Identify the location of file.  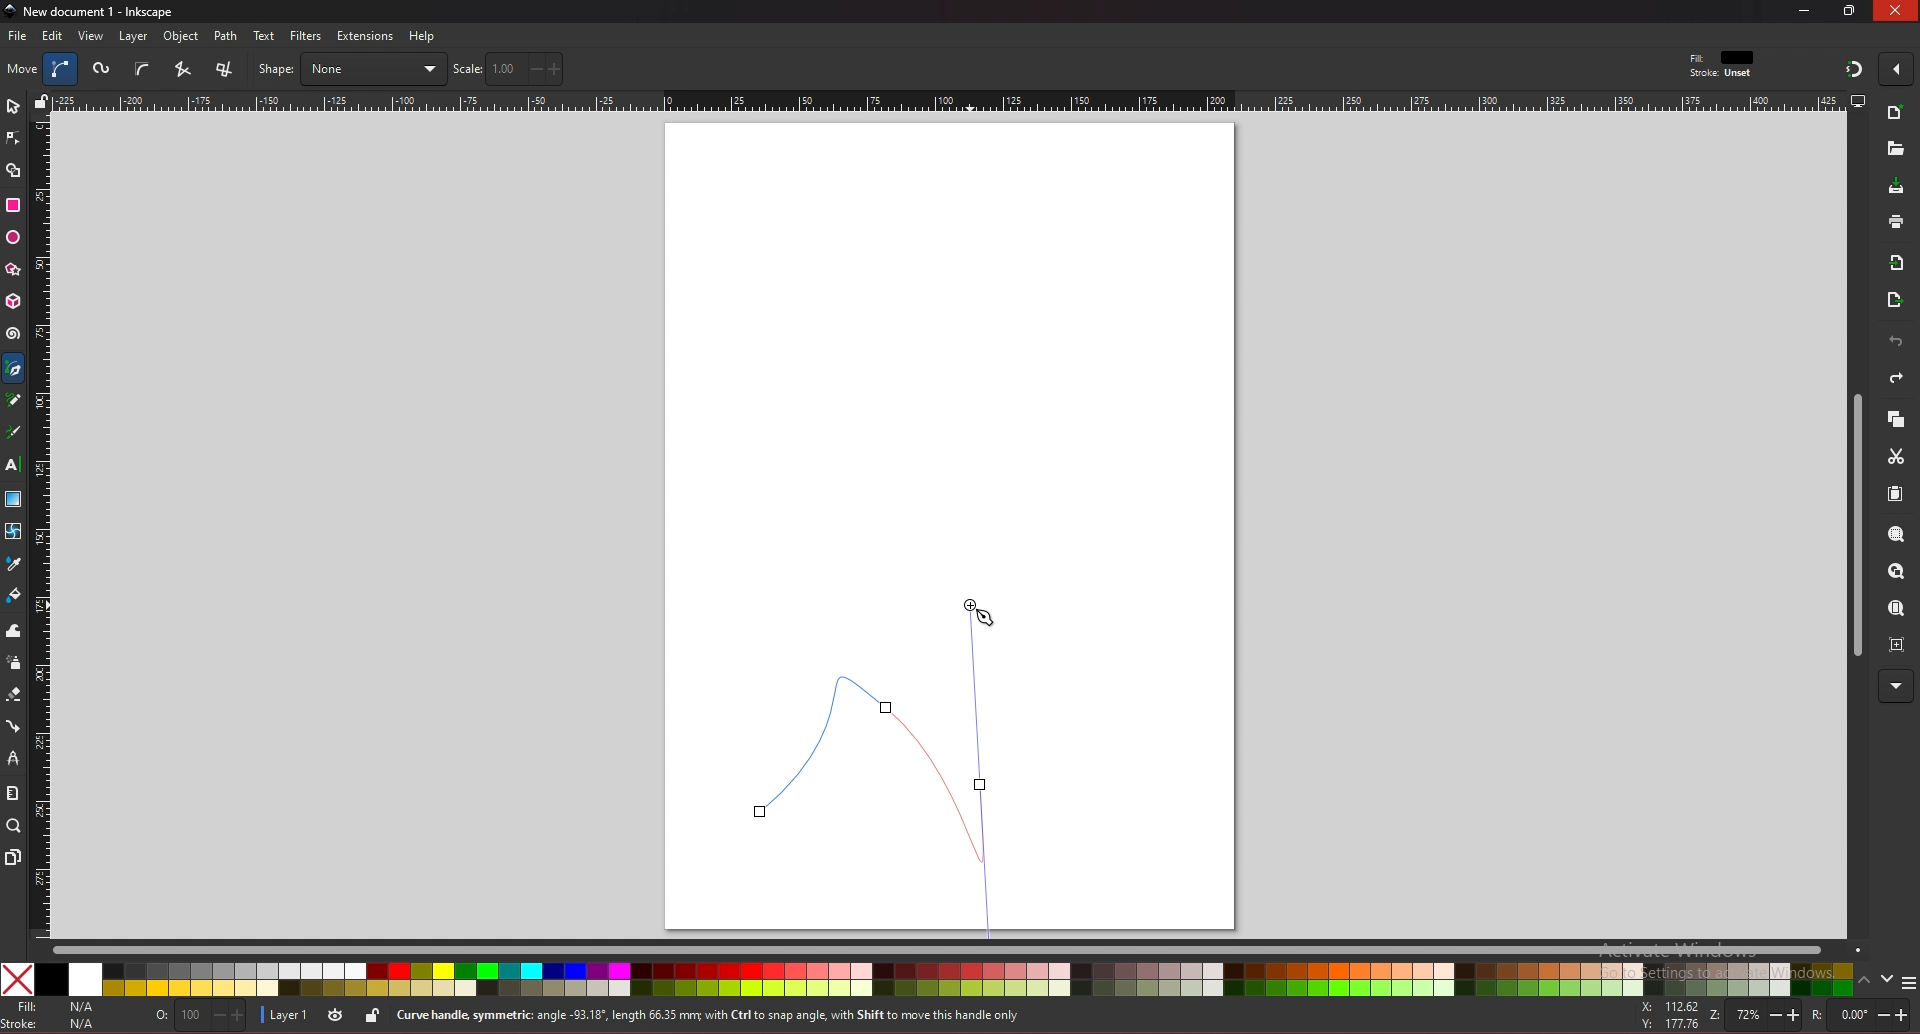
(17, 36).